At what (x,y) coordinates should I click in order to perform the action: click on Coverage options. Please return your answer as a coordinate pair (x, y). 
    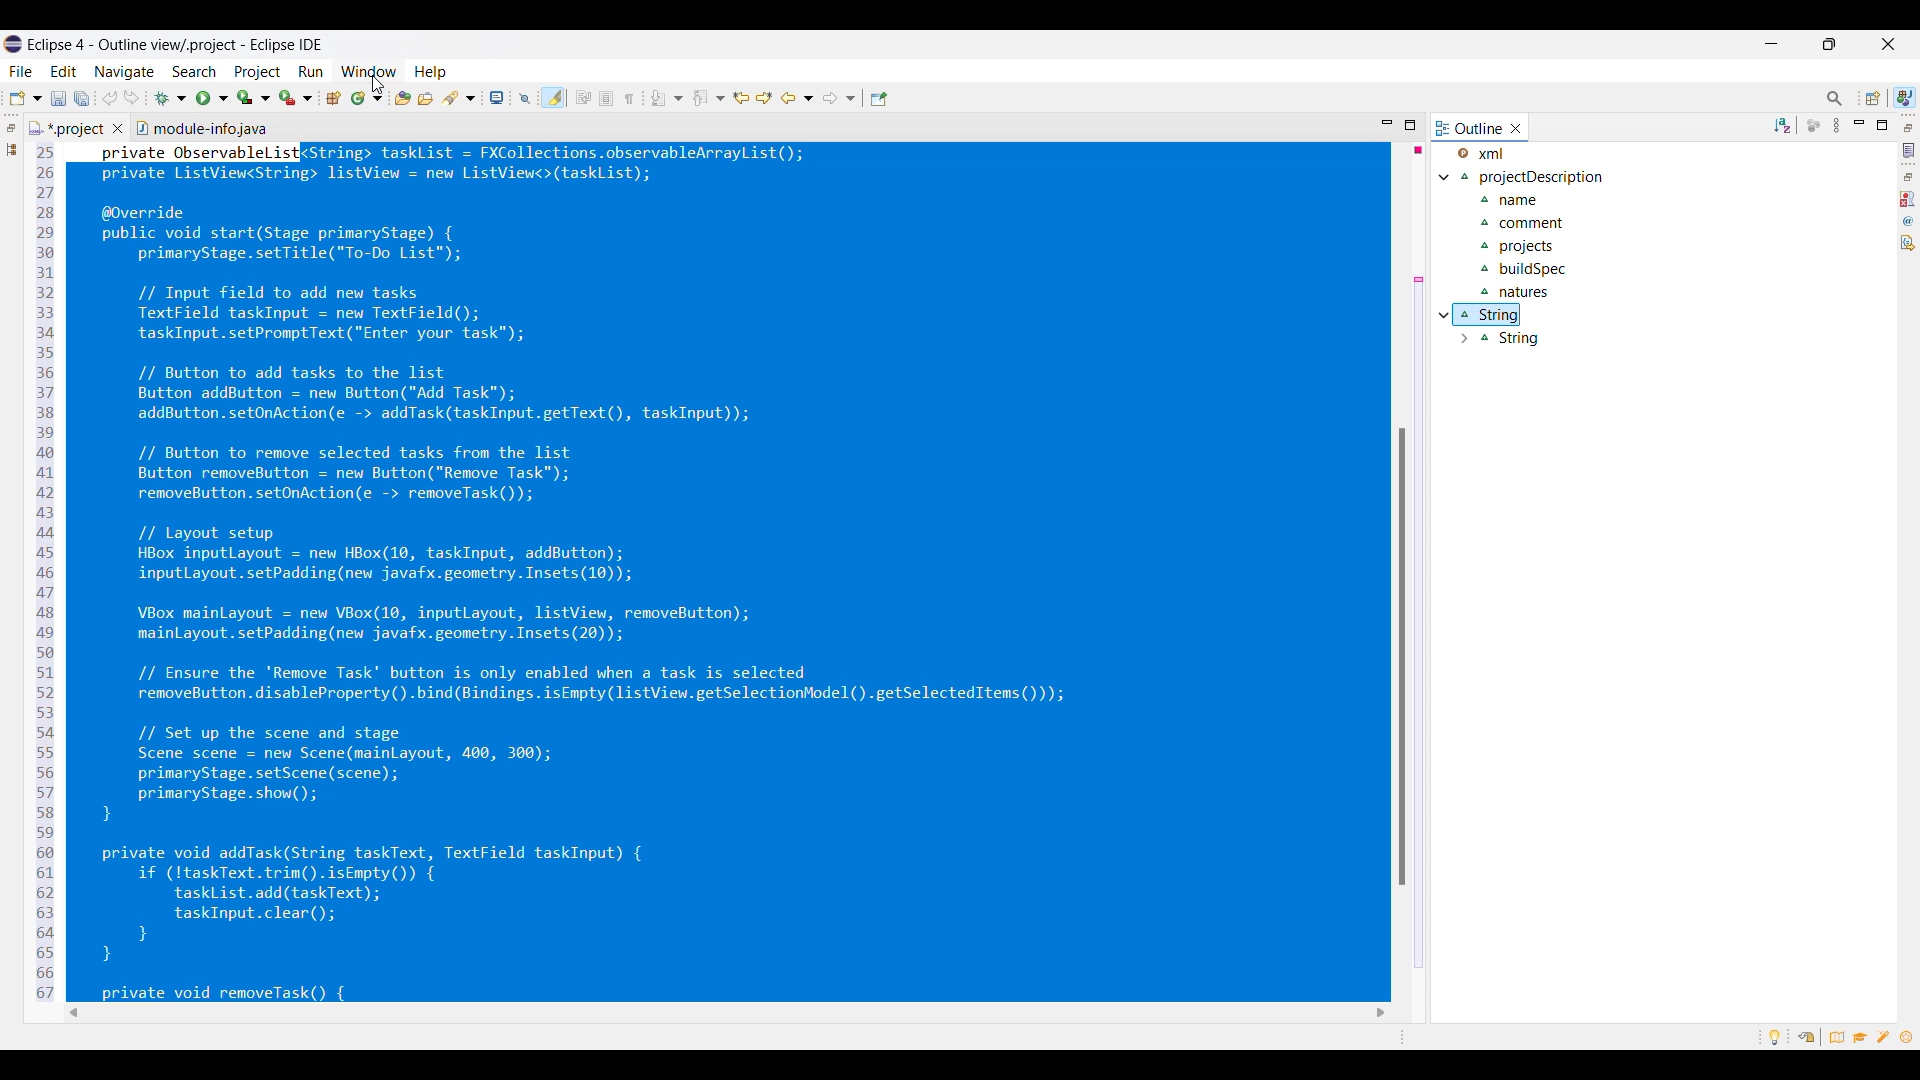
    Looking at the image, I should click on (253, 97).